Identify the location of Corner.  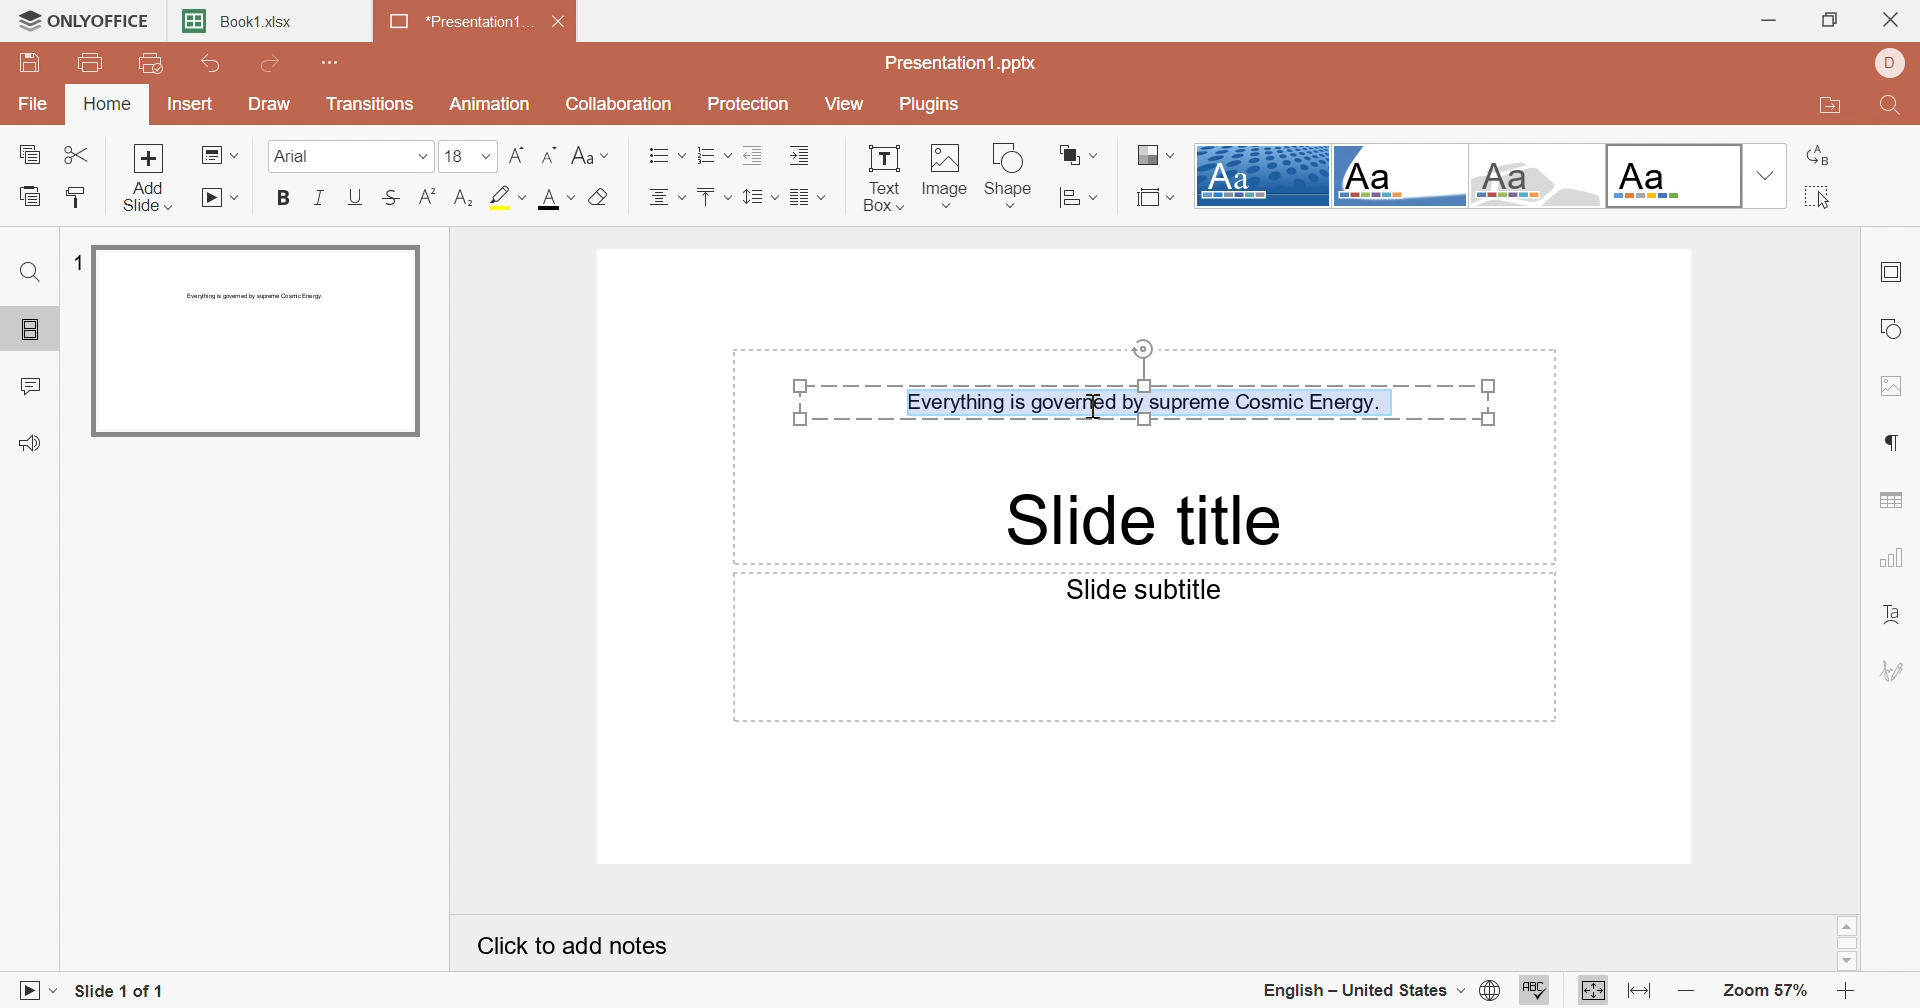
(814, 197).